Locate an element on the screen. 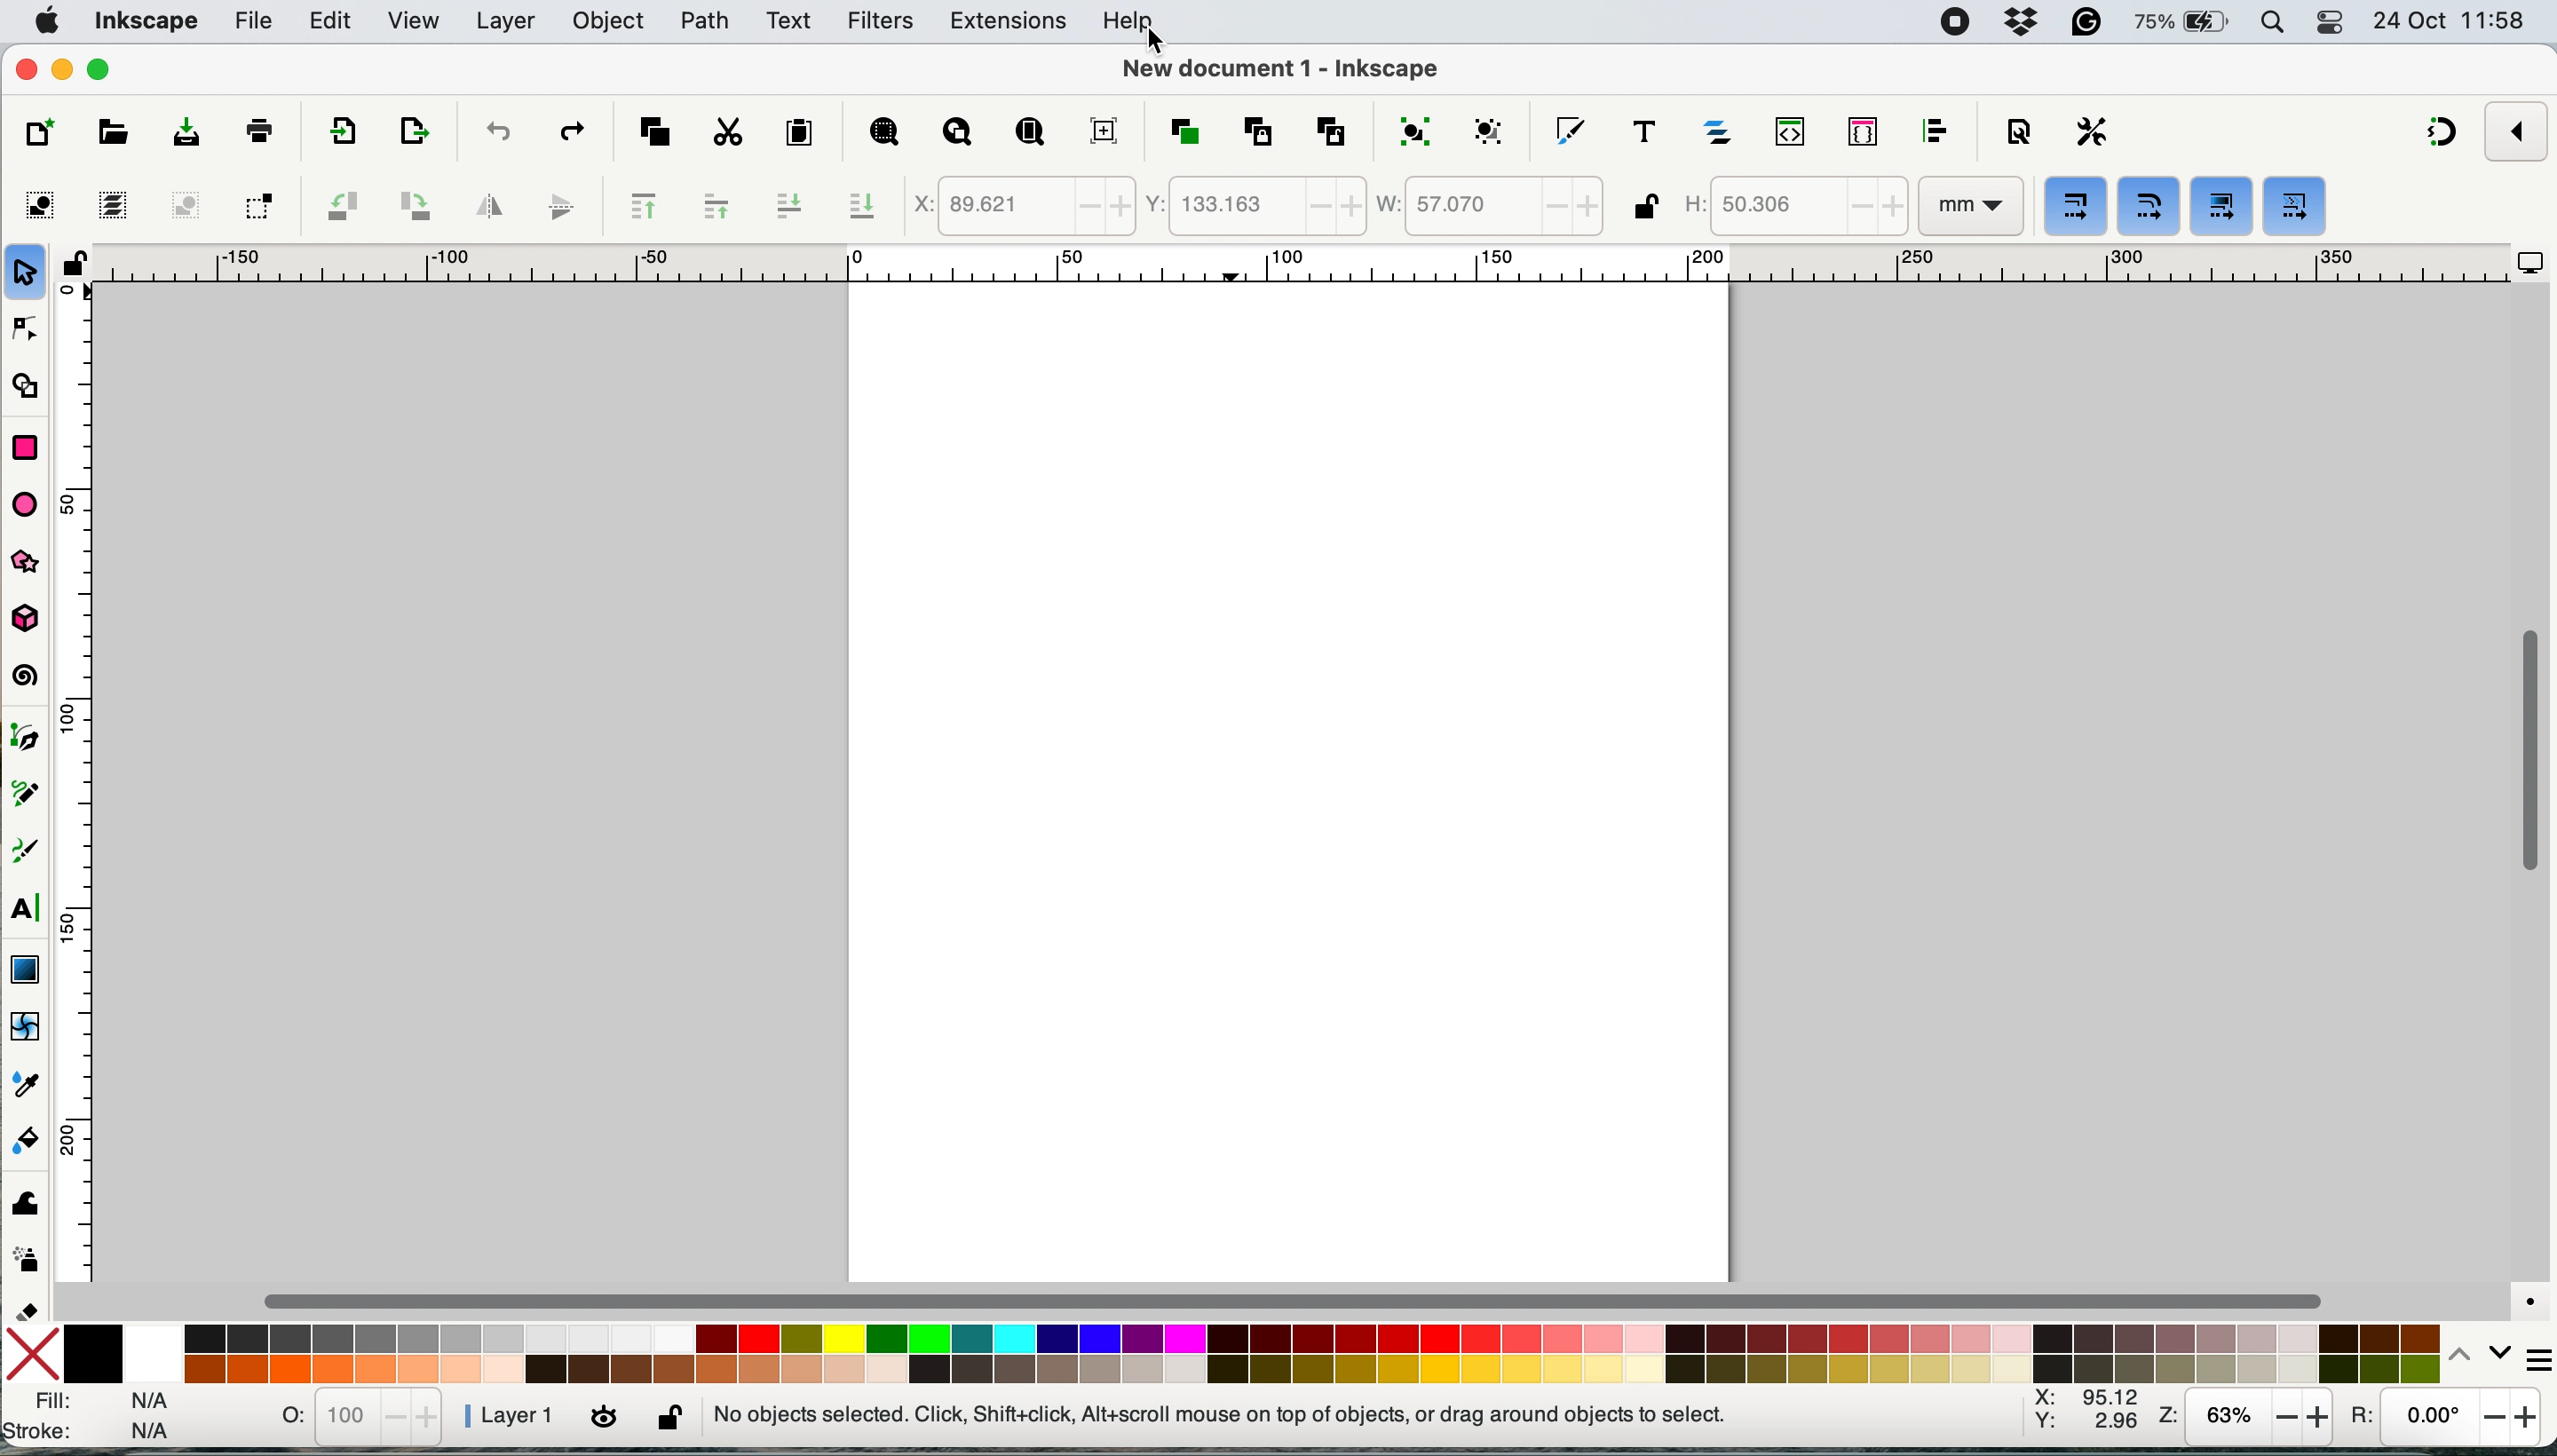 This screenshot has width=2557, height=1456. close is located at coordinates (36, 73).